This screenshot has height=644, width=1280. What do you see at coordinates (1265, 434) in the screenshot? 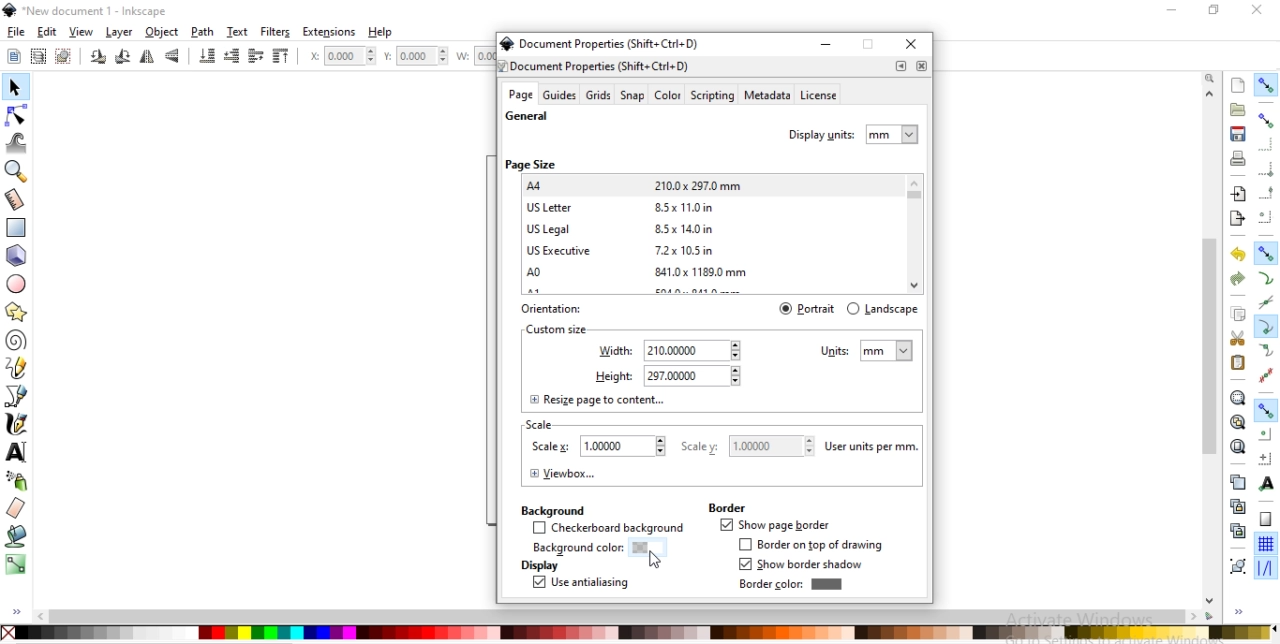
I see `snap centers of objects` at bounding box center [1265, 434].